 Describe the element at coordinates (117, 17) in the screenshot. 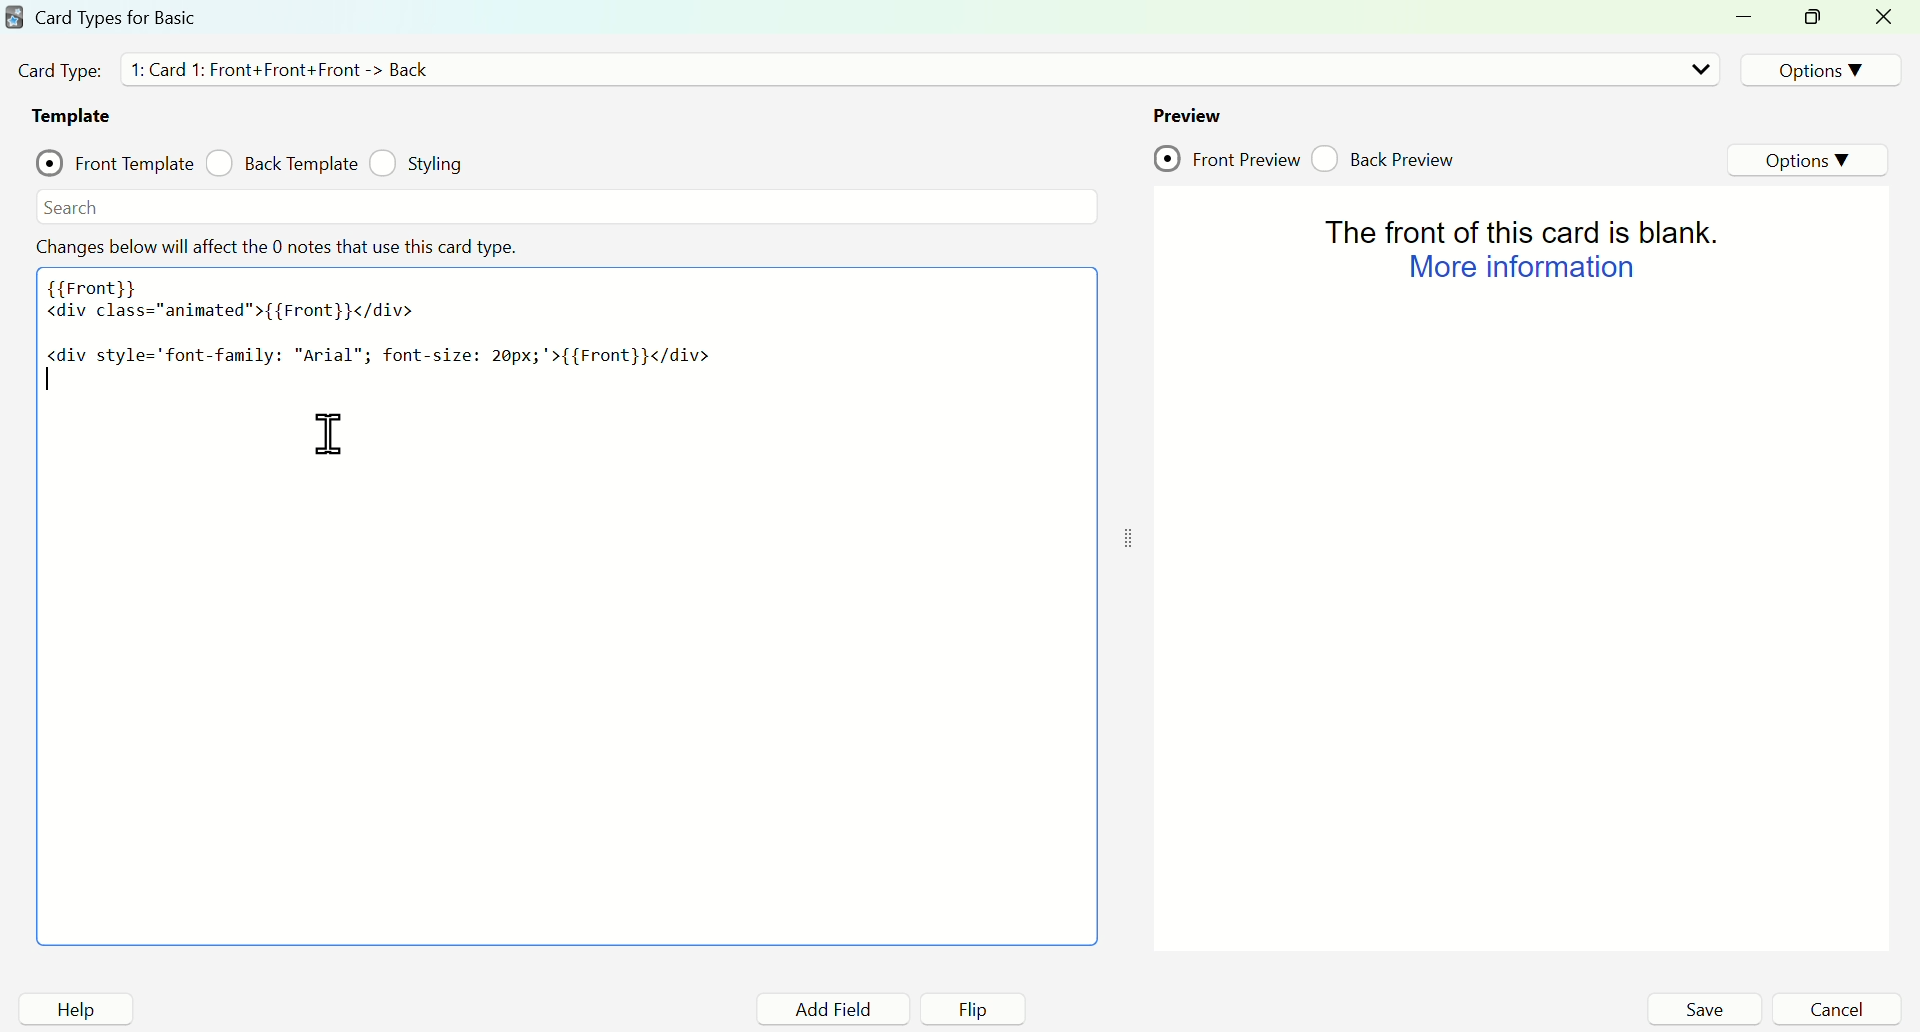

I see `Card Types for Basic` at that location.